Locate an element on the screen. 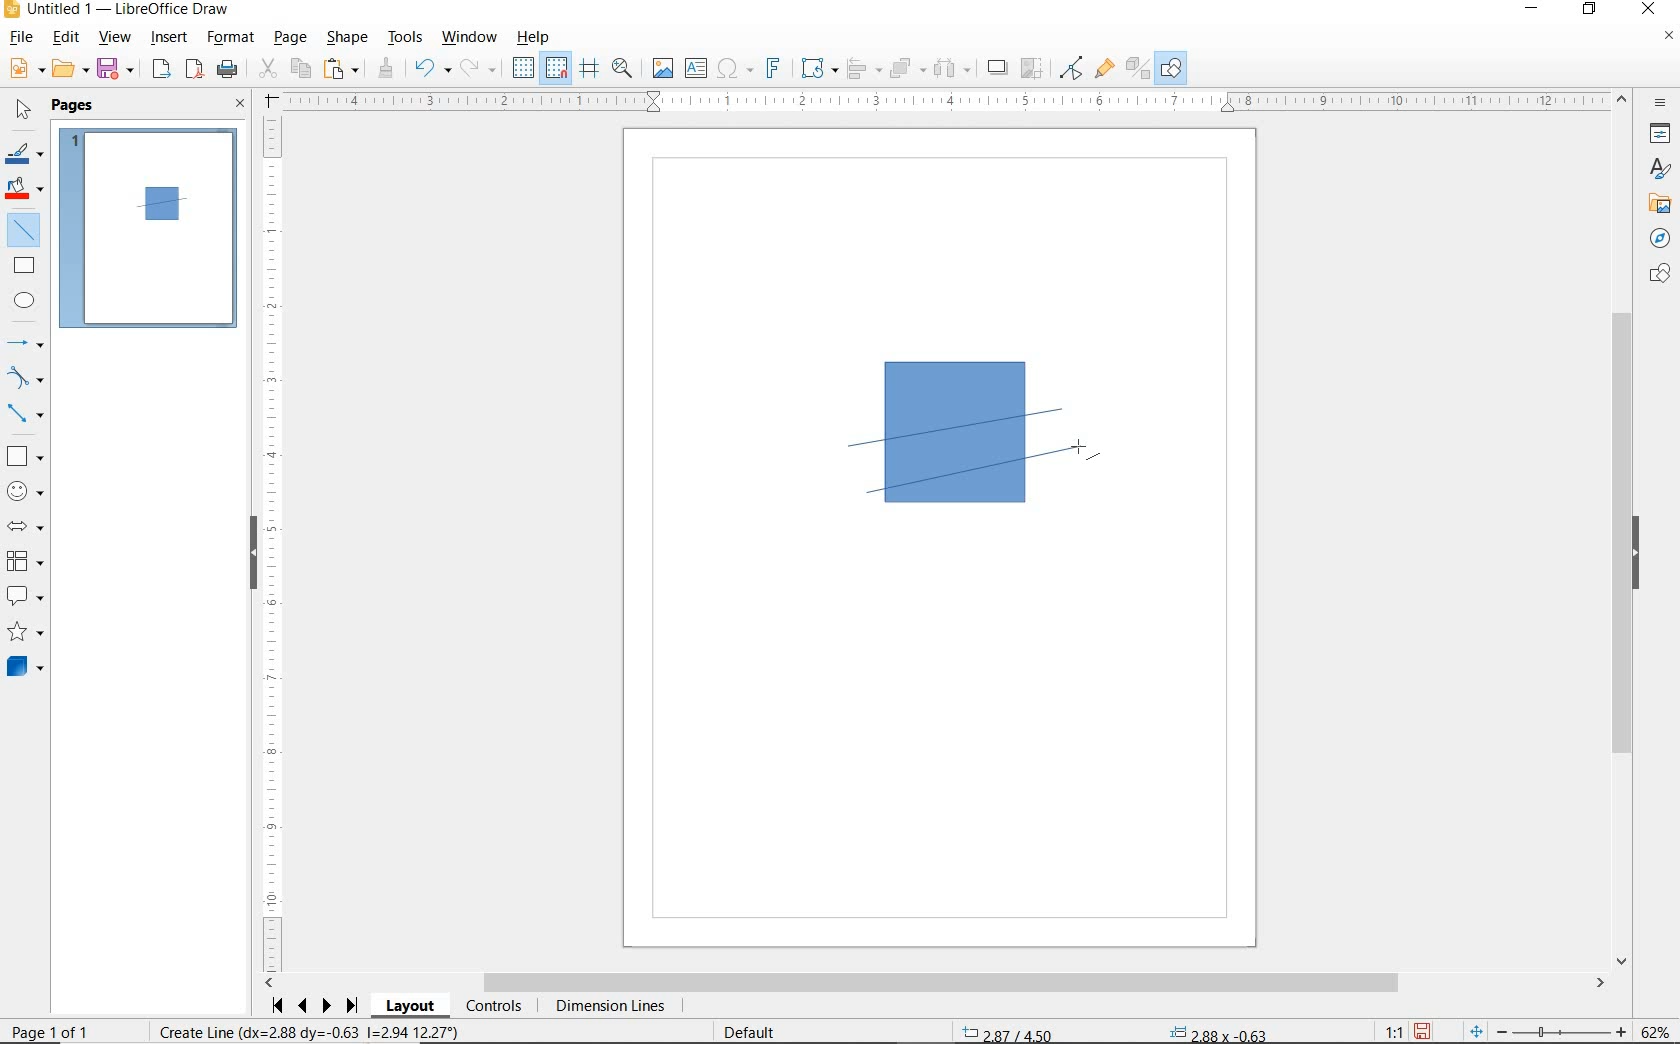 The image size is (1680, 1044). TOGGLE POINT EDIT MODE is located at coordinates (1073, 70).